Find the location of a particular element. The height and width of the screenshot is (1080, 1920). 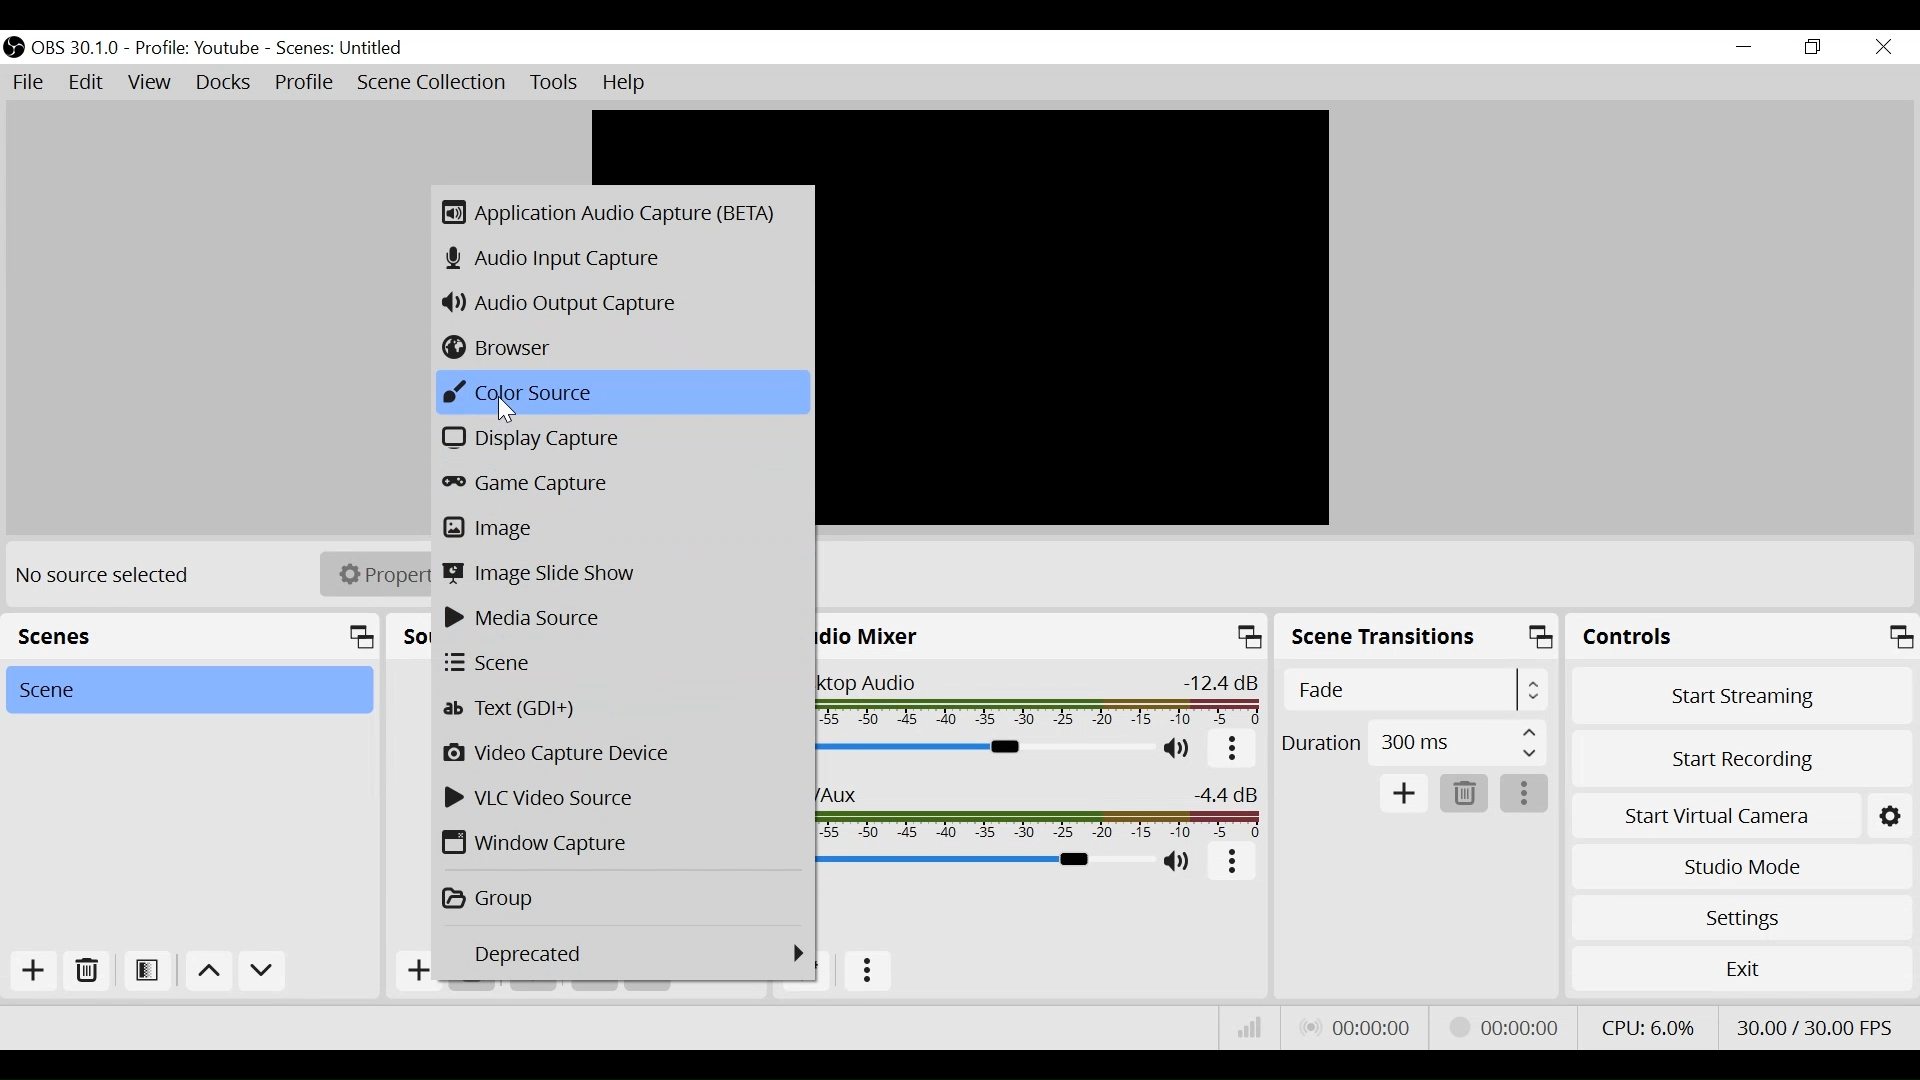

Video Capture Device is located at coordinates (622, 753).